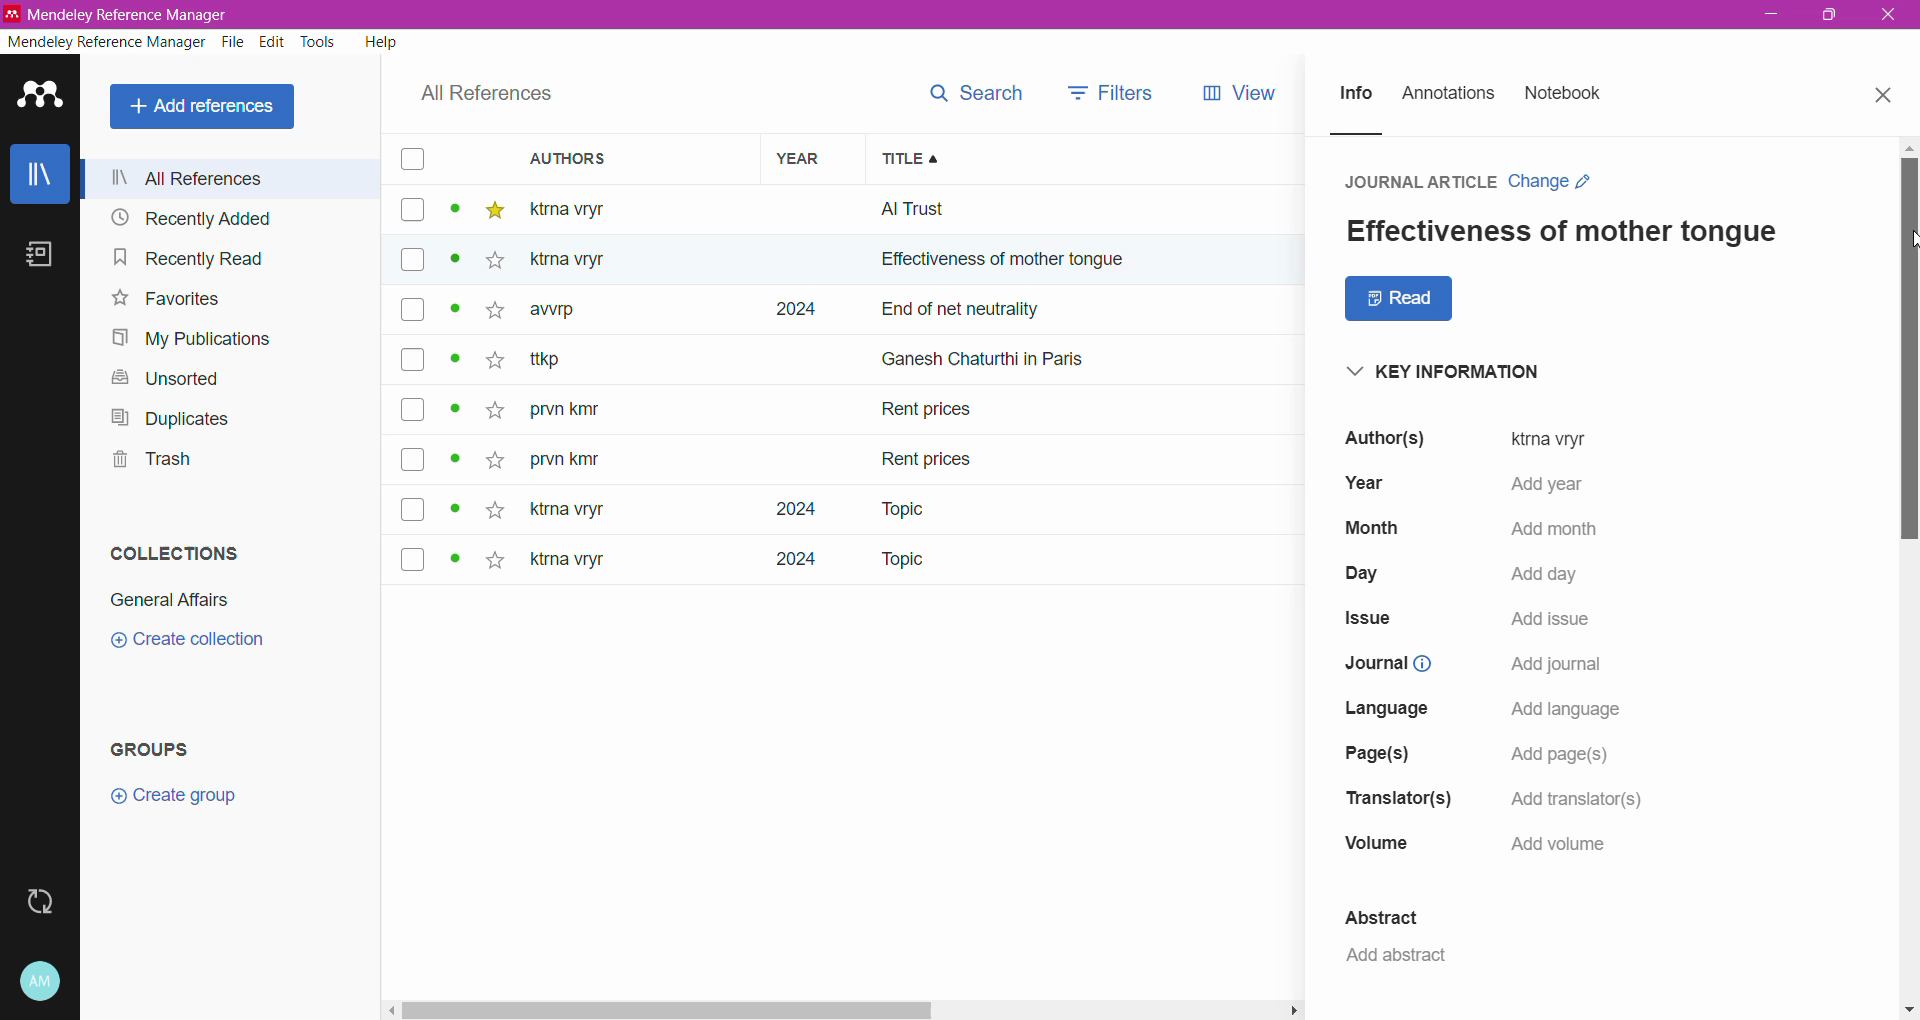 The width and height of the screenshot is (1920, 1020). I want to click on Language, so click(1390, 710).